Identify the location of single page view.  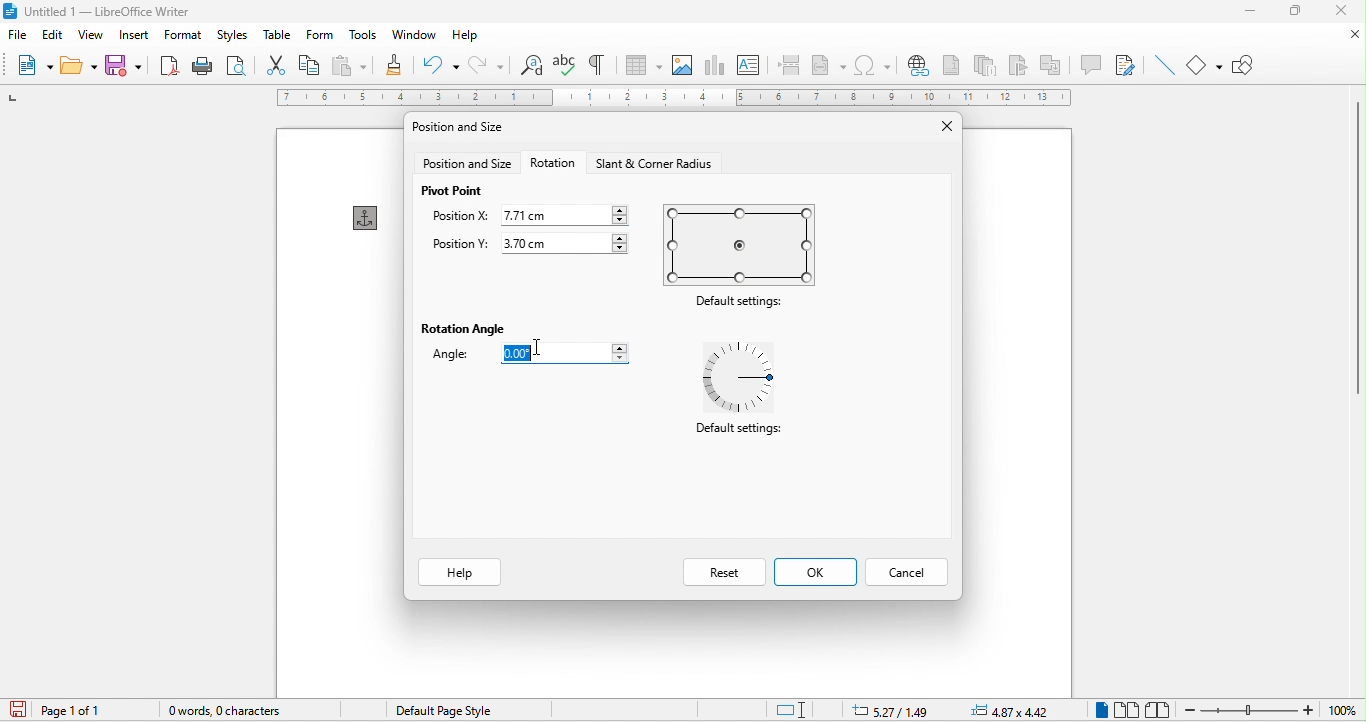
(1096, 710).